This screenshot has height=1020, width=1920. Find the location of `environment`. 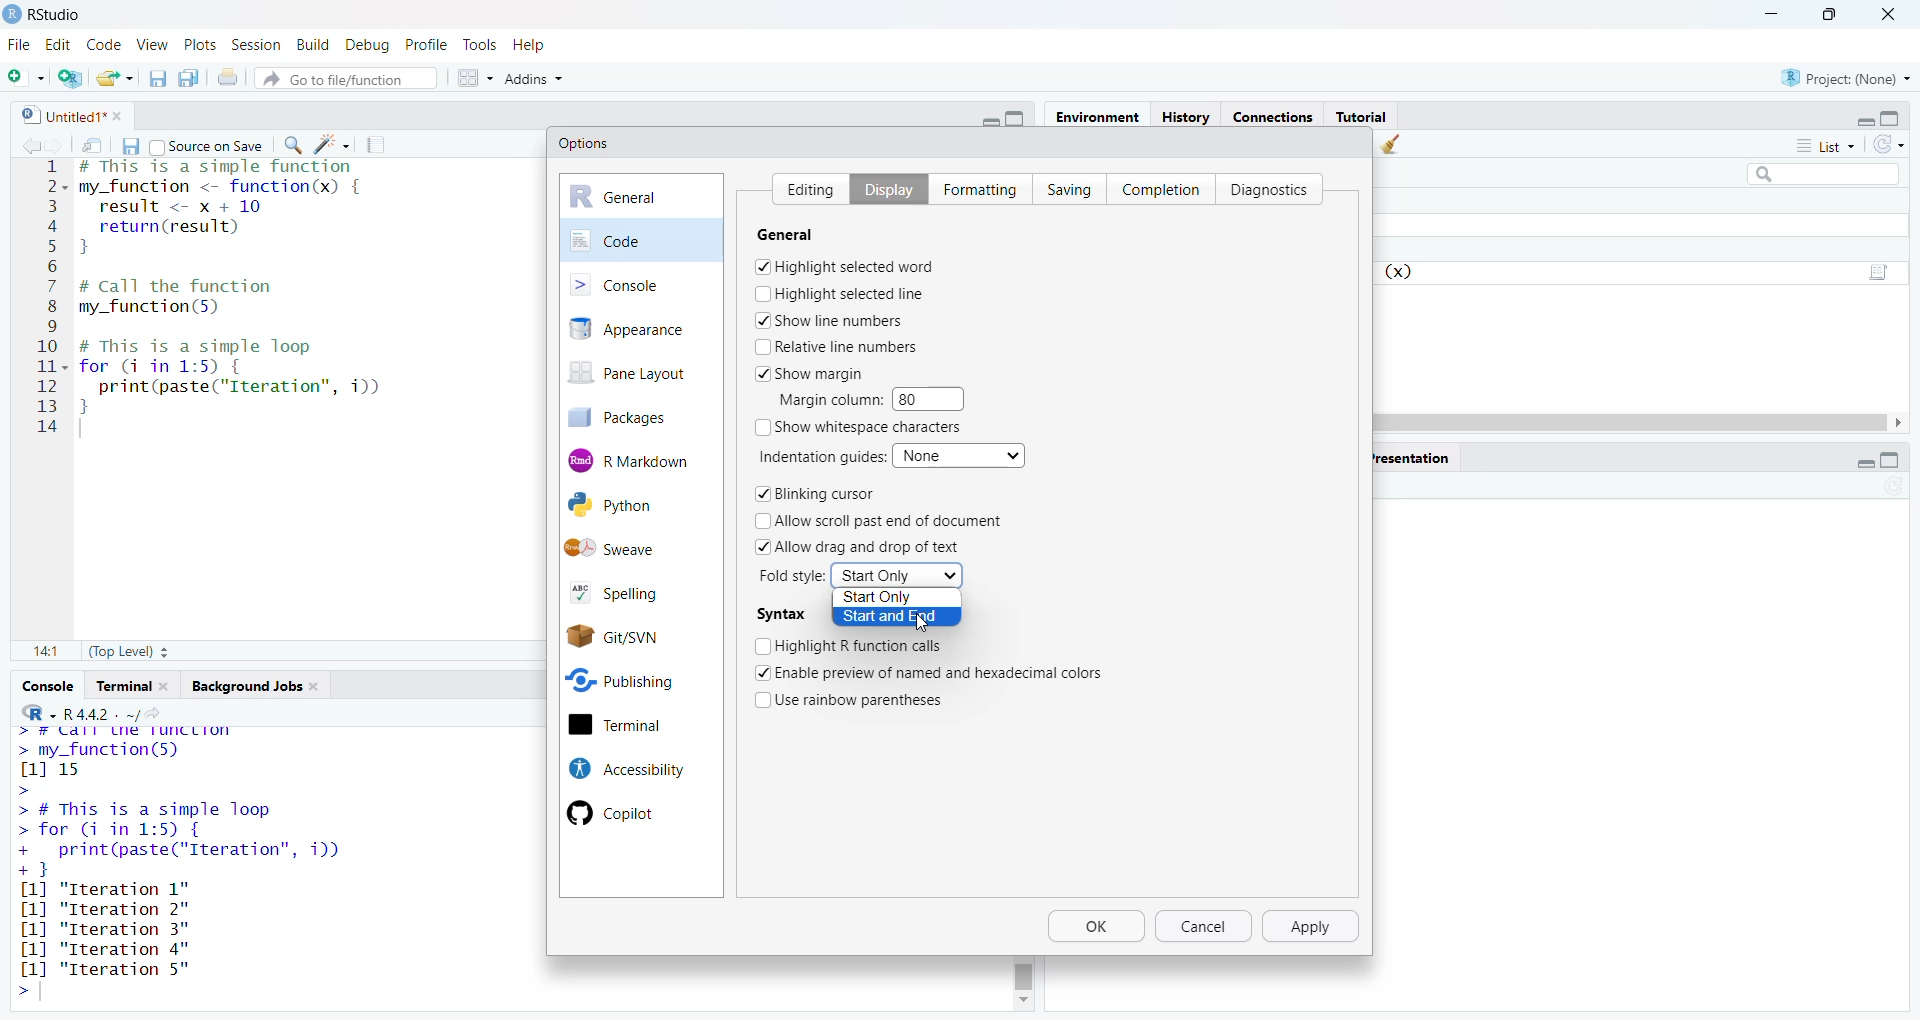

environment is located at coordinates (1100, 117).